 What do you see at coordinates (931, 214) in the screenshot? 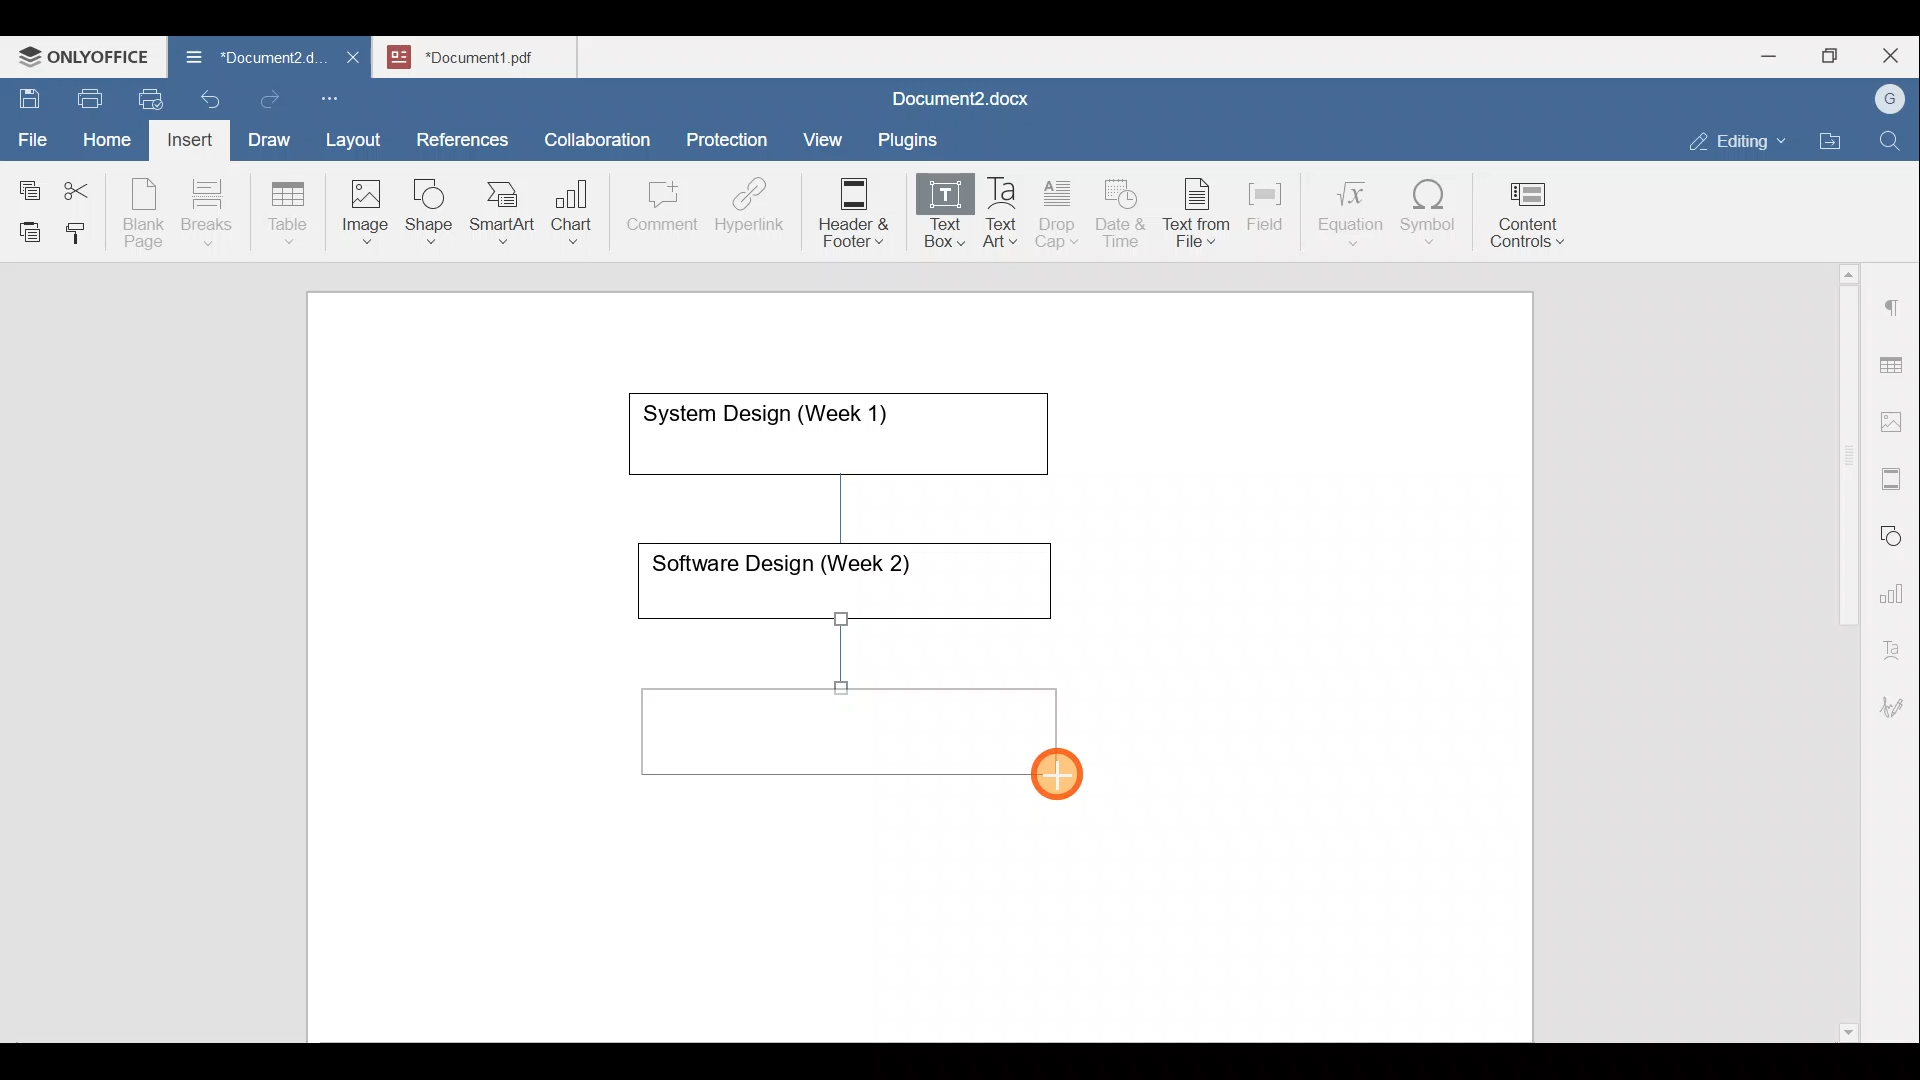
I see `Text box` at bounding box center [931, 214].